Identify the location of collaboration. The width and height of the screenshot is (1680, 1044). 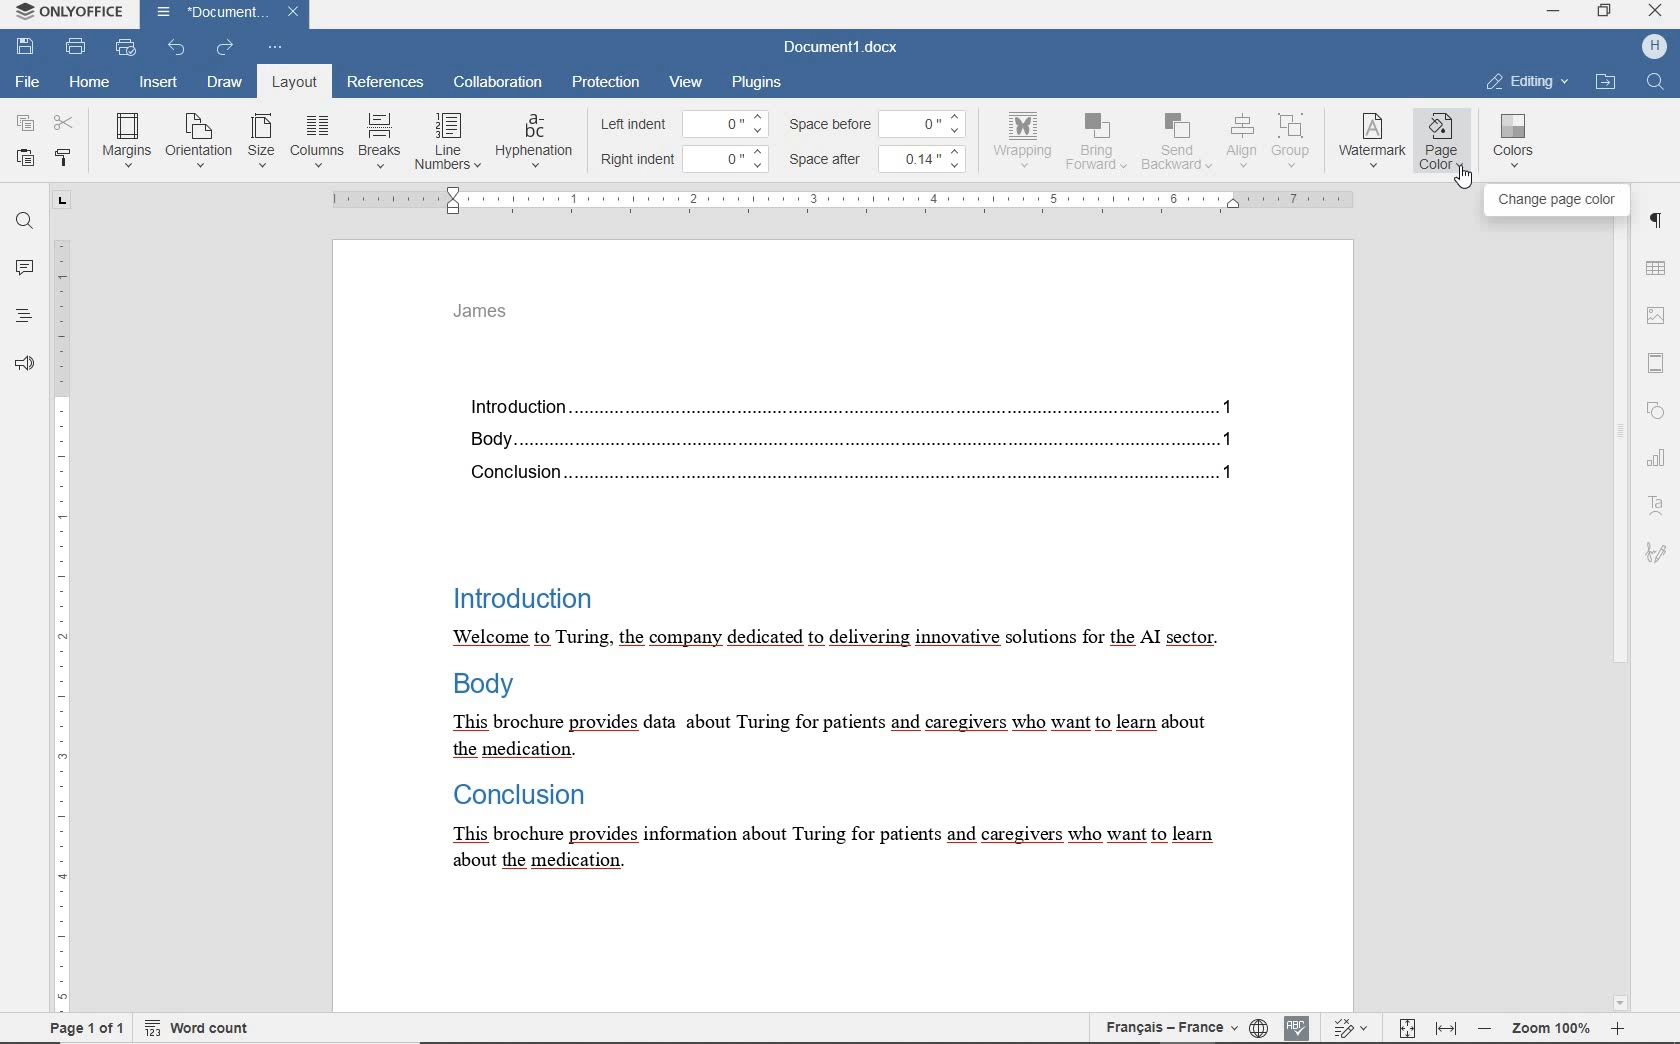
(499, 84).